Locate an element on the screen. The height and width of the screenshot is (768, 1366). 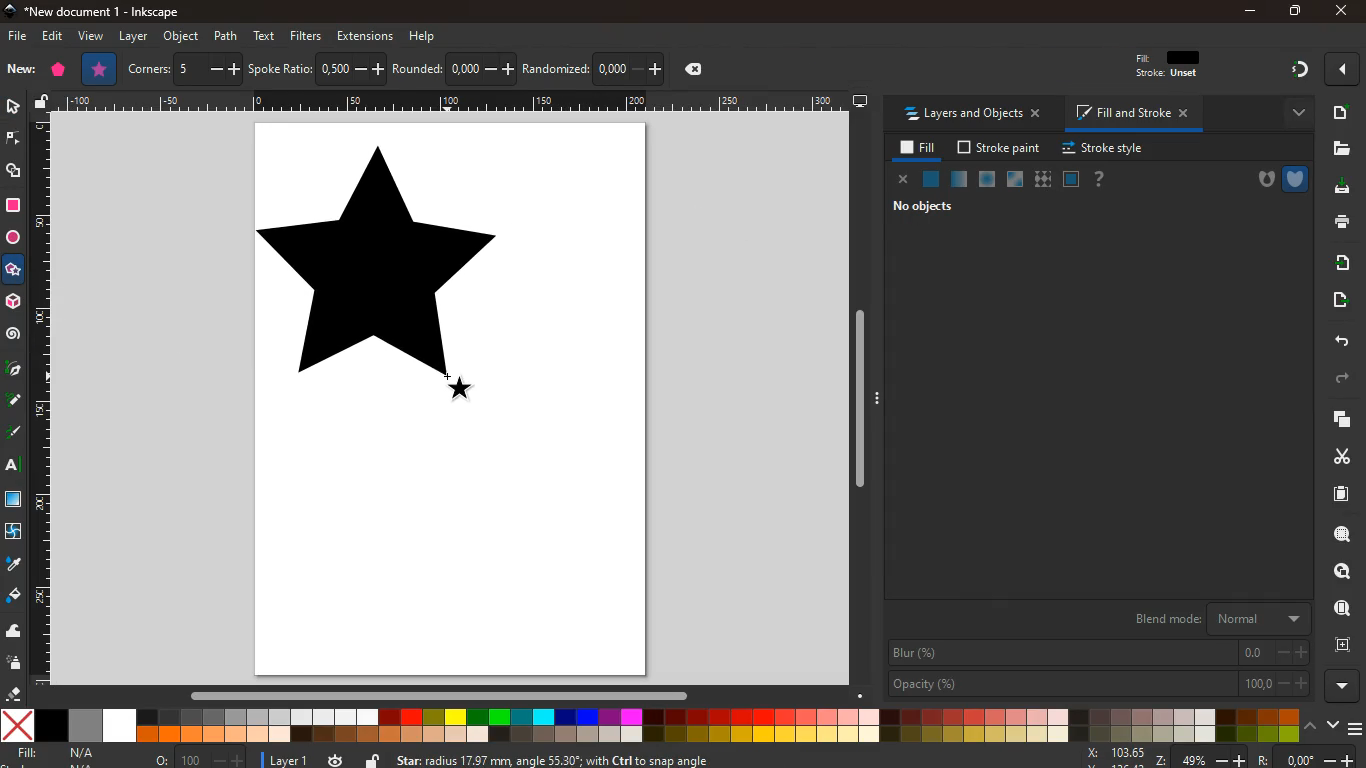
help is located at coordinates (1105, 179).